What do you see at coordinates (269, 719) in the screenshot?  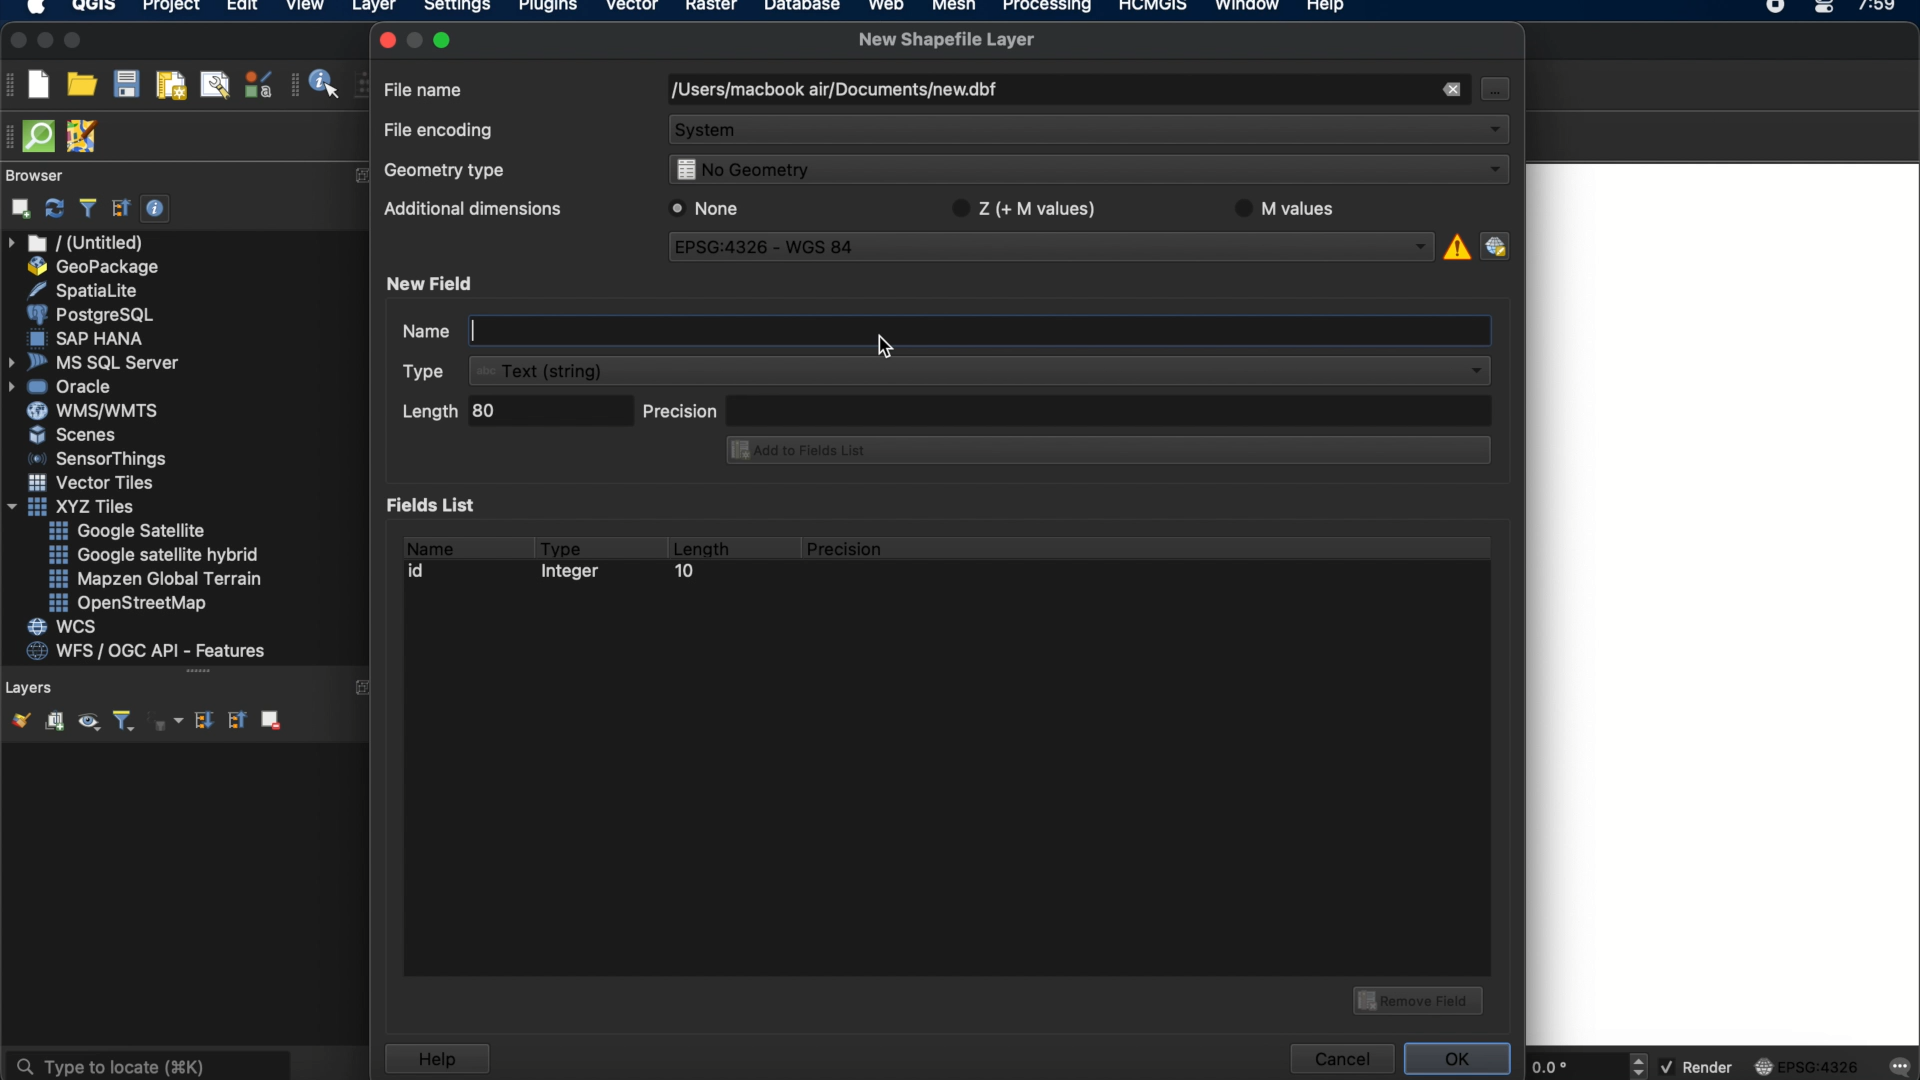 I see `remove layer group` at bounding box center [269, 719].